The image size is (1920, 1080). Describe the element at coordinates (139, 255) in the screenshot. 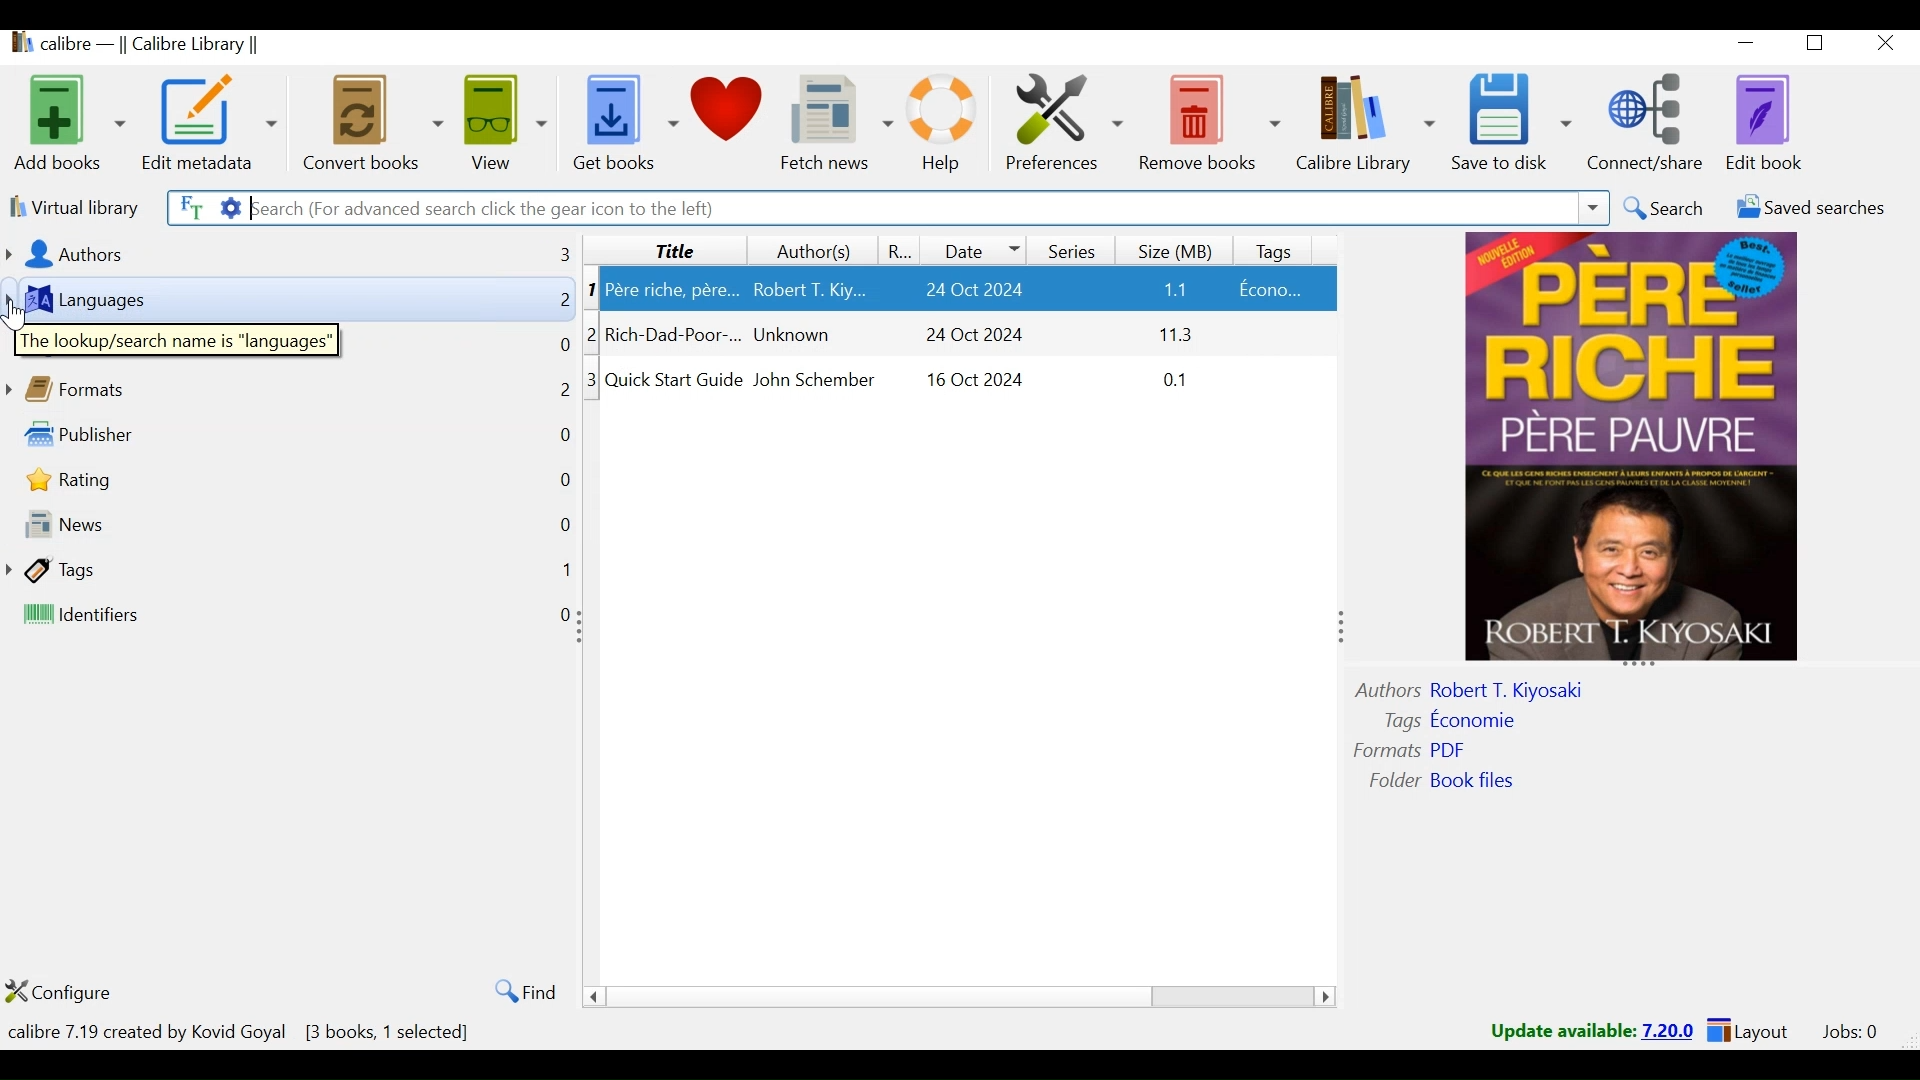

I see `Authors` at that location.